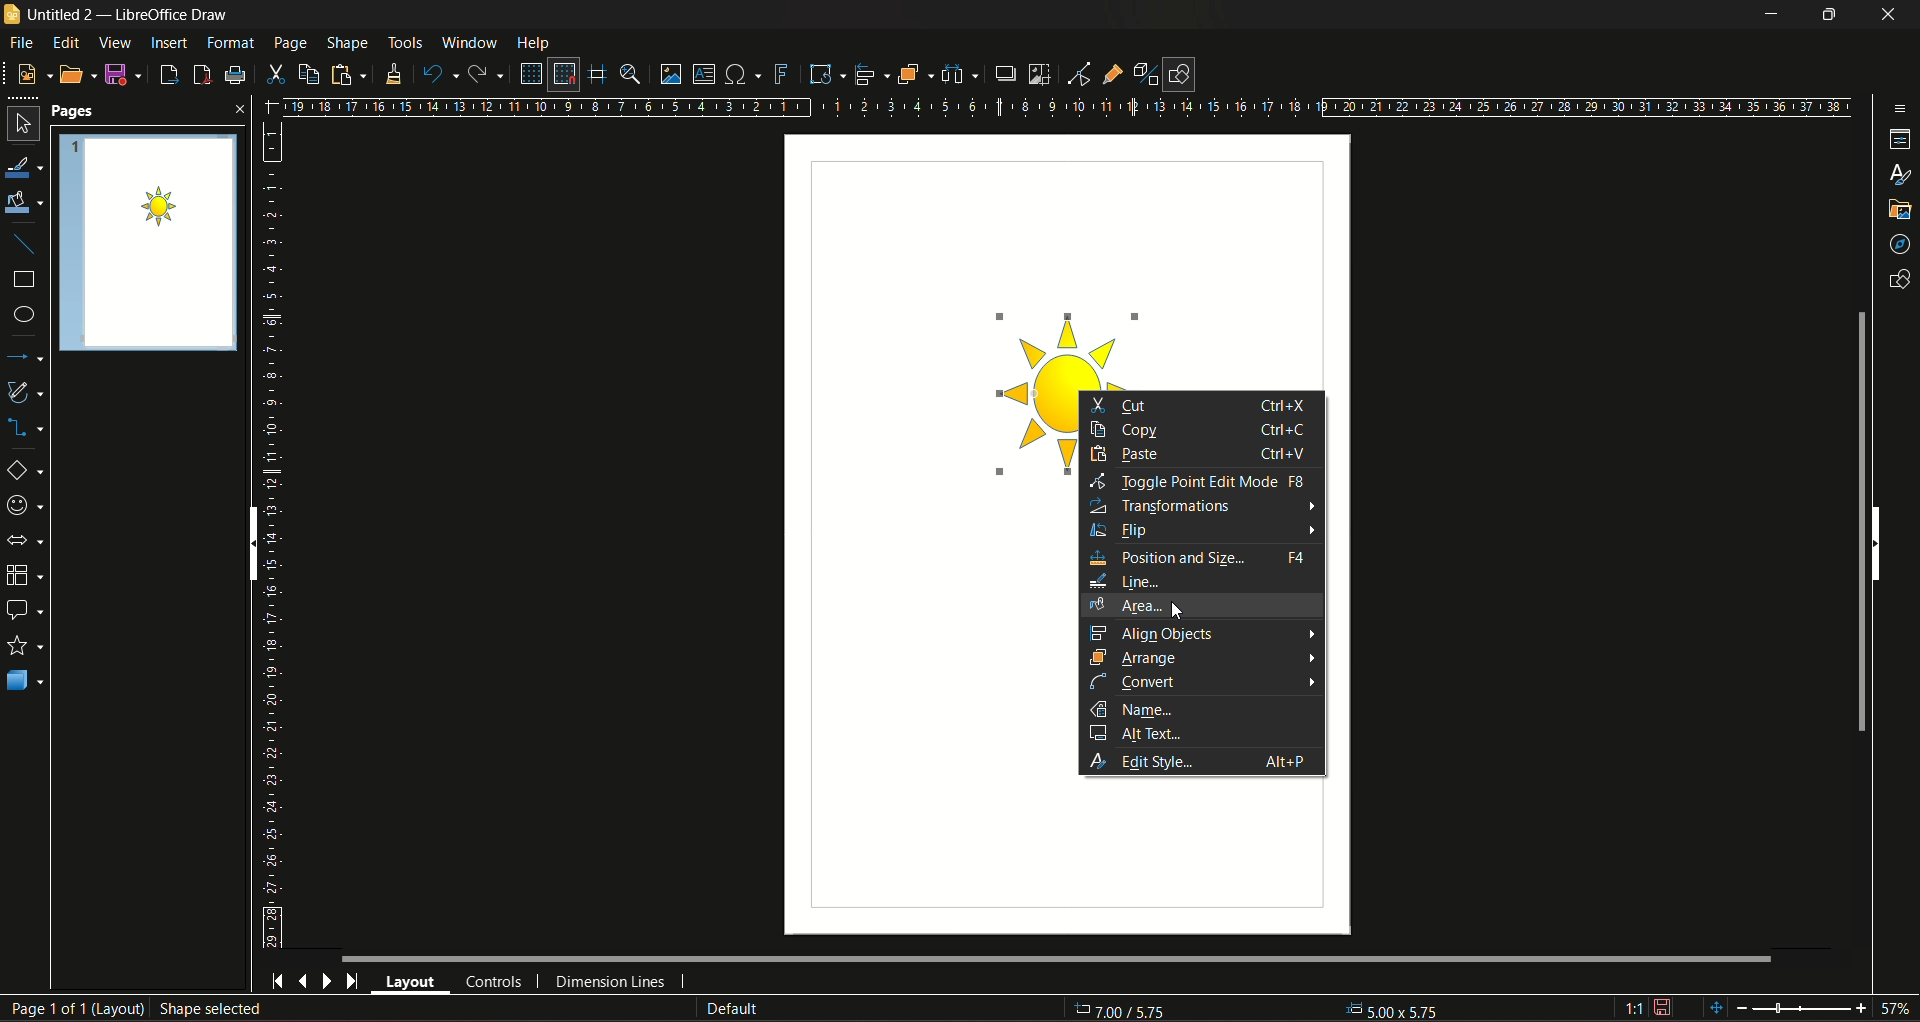  I want to click on ctrl+x, so click(1280, 405).